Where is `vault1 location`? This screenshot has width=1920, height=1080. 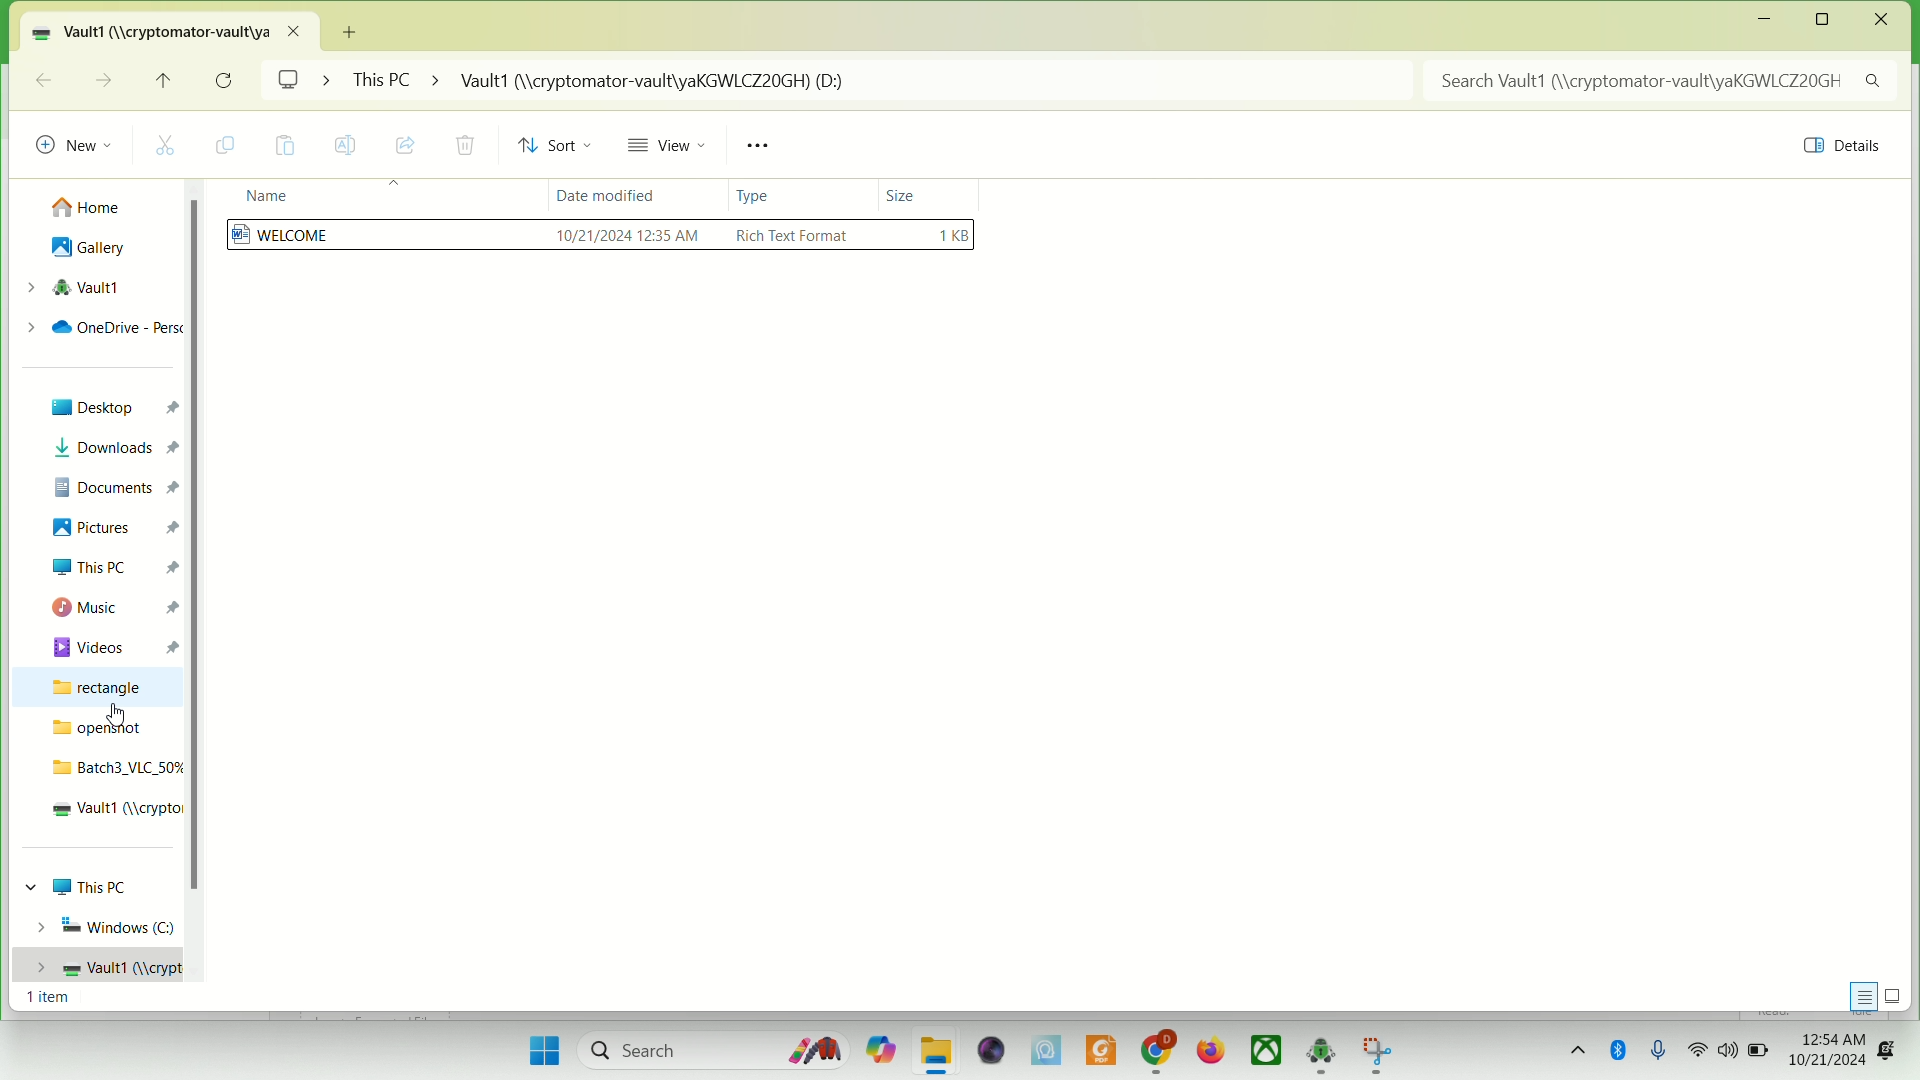
vault1 location is located at coordinates (175, 30).